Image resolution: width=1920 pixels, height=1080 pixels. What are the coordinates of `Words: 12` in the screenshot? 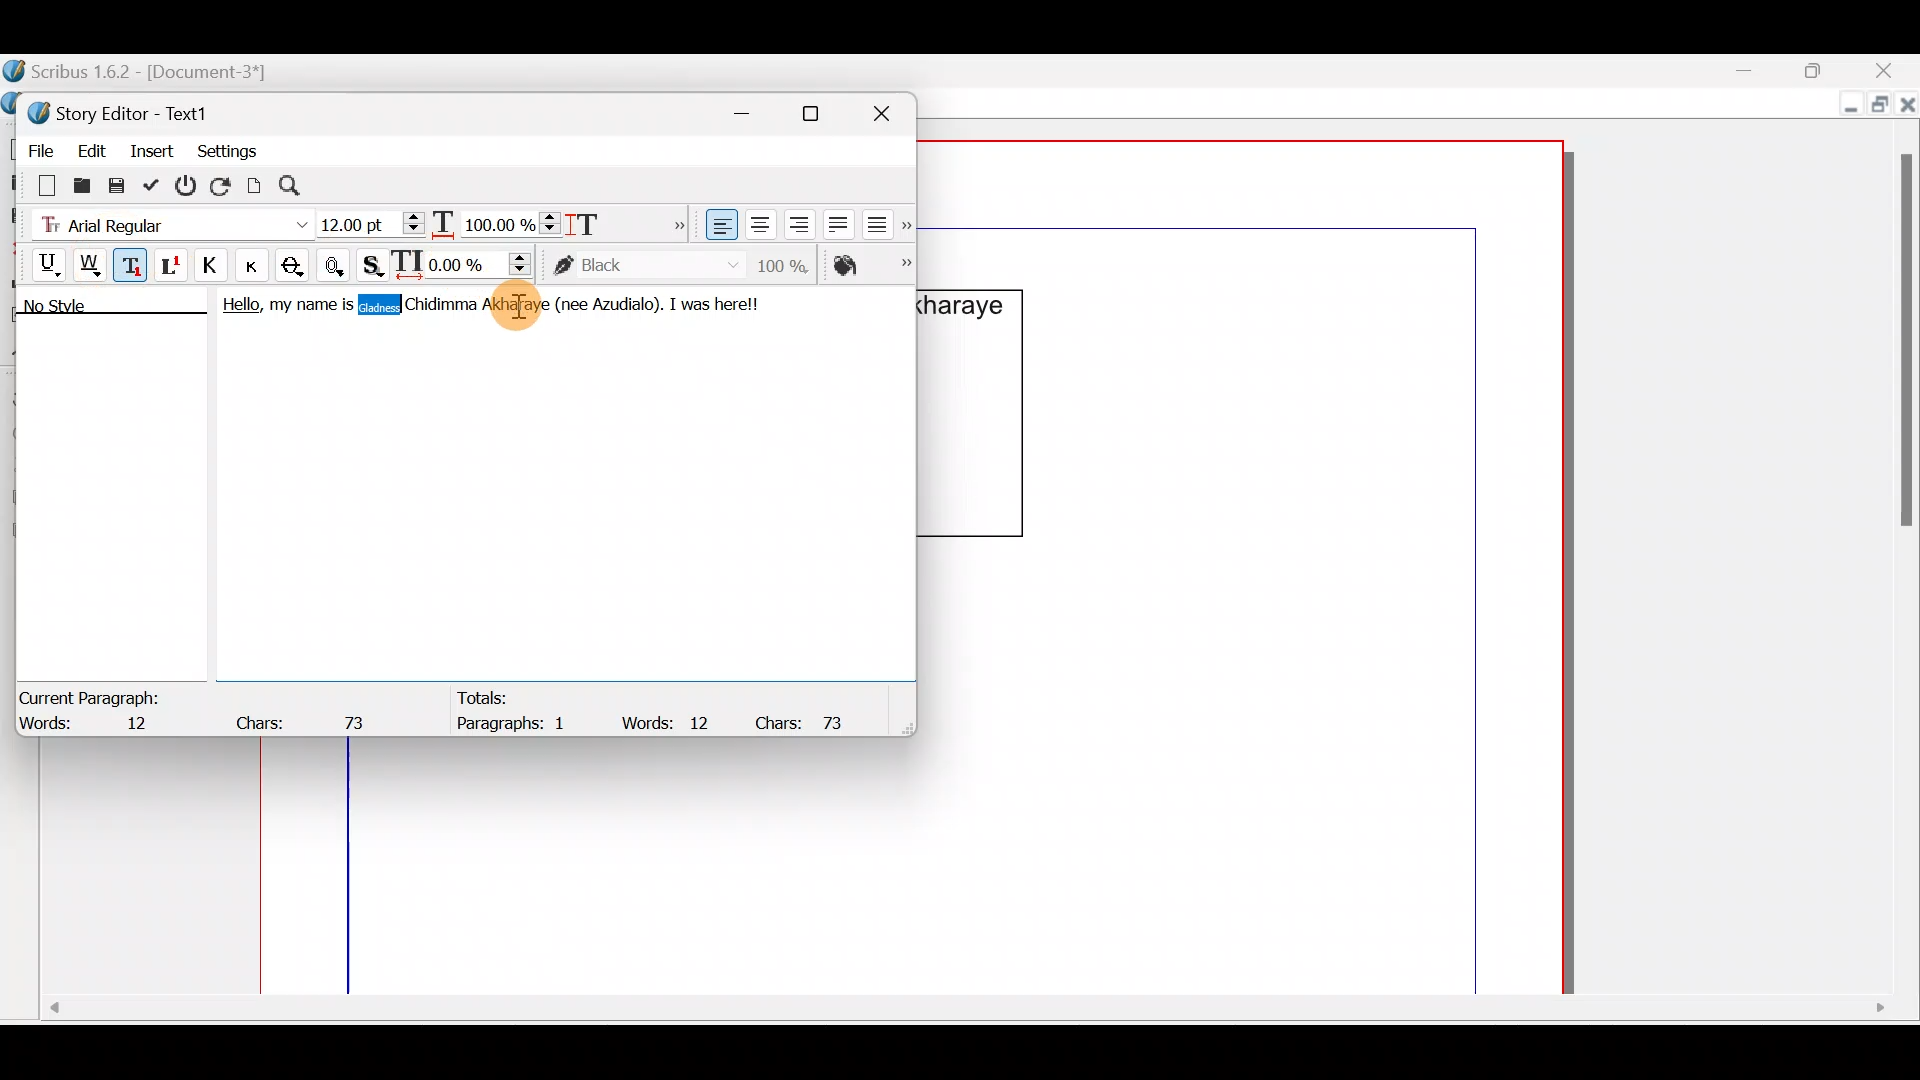 It's located at (95, 725).